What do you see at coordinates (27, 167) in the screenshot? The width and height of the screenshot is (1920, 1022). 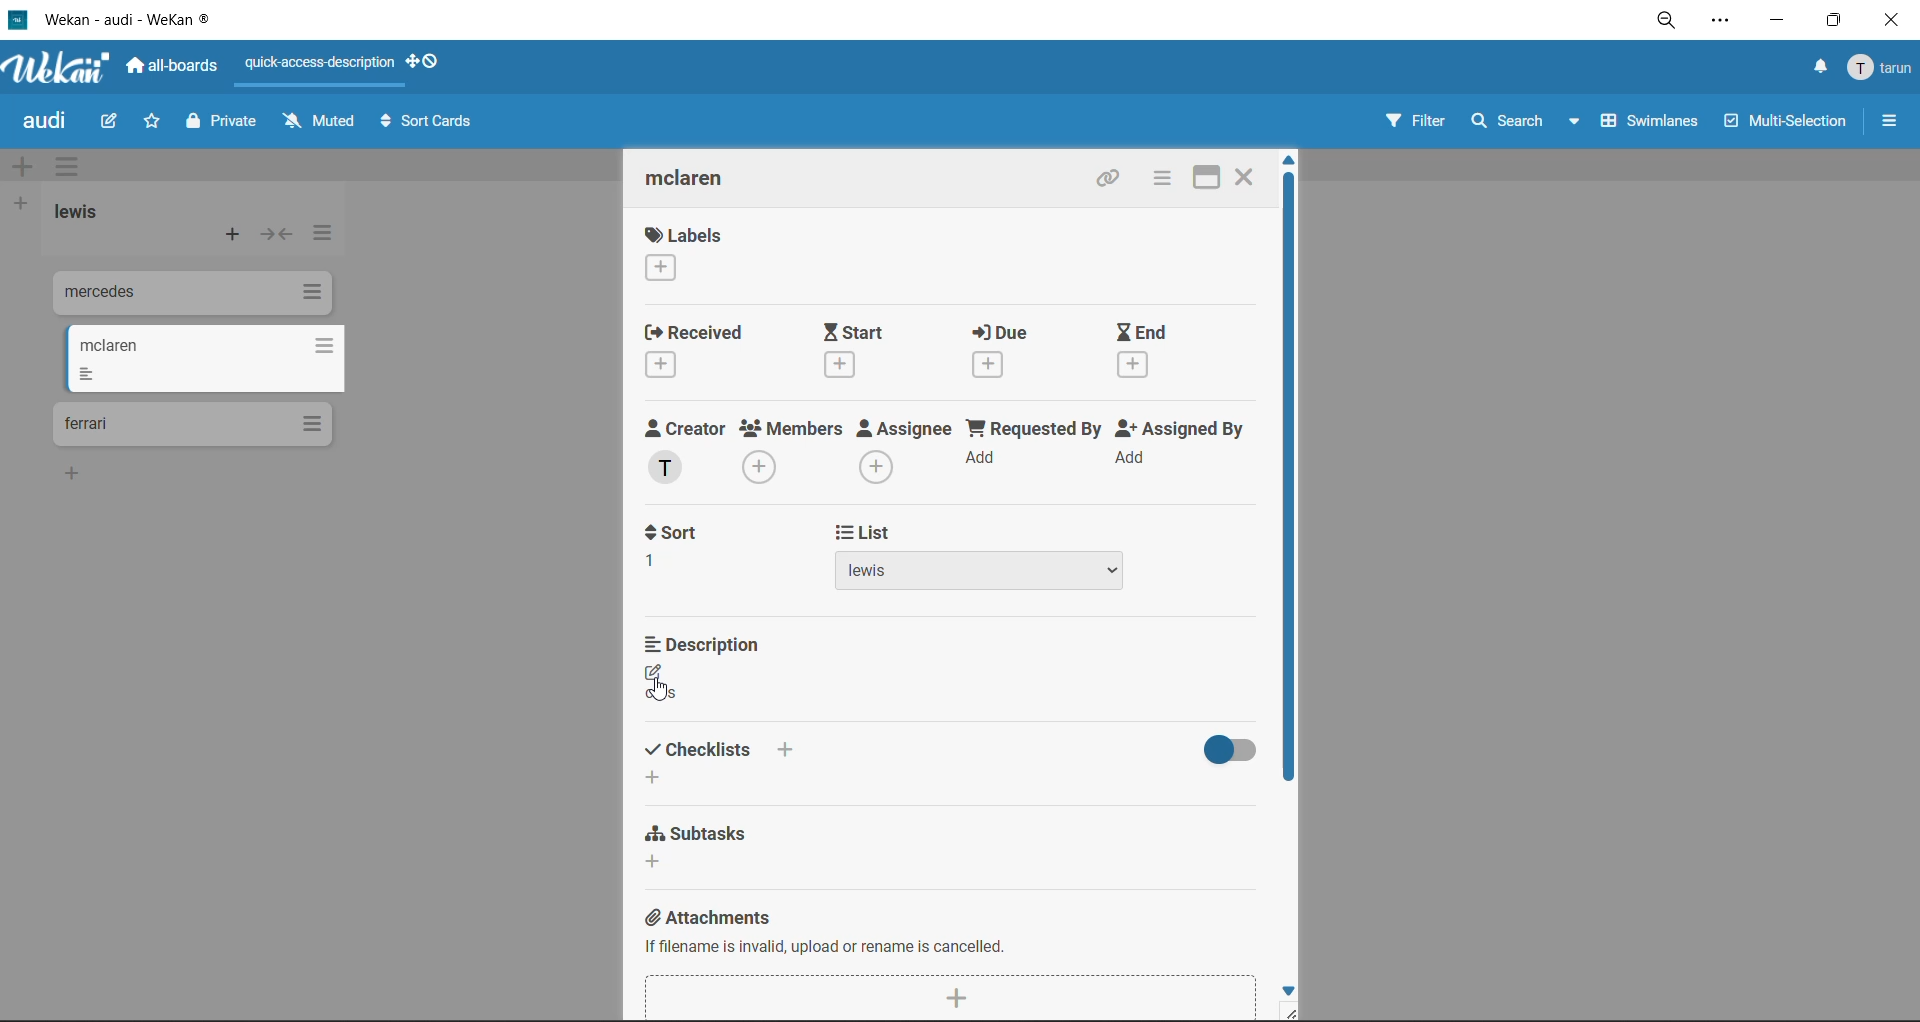 I see `add swimlane` at bounding box center [27, 167].